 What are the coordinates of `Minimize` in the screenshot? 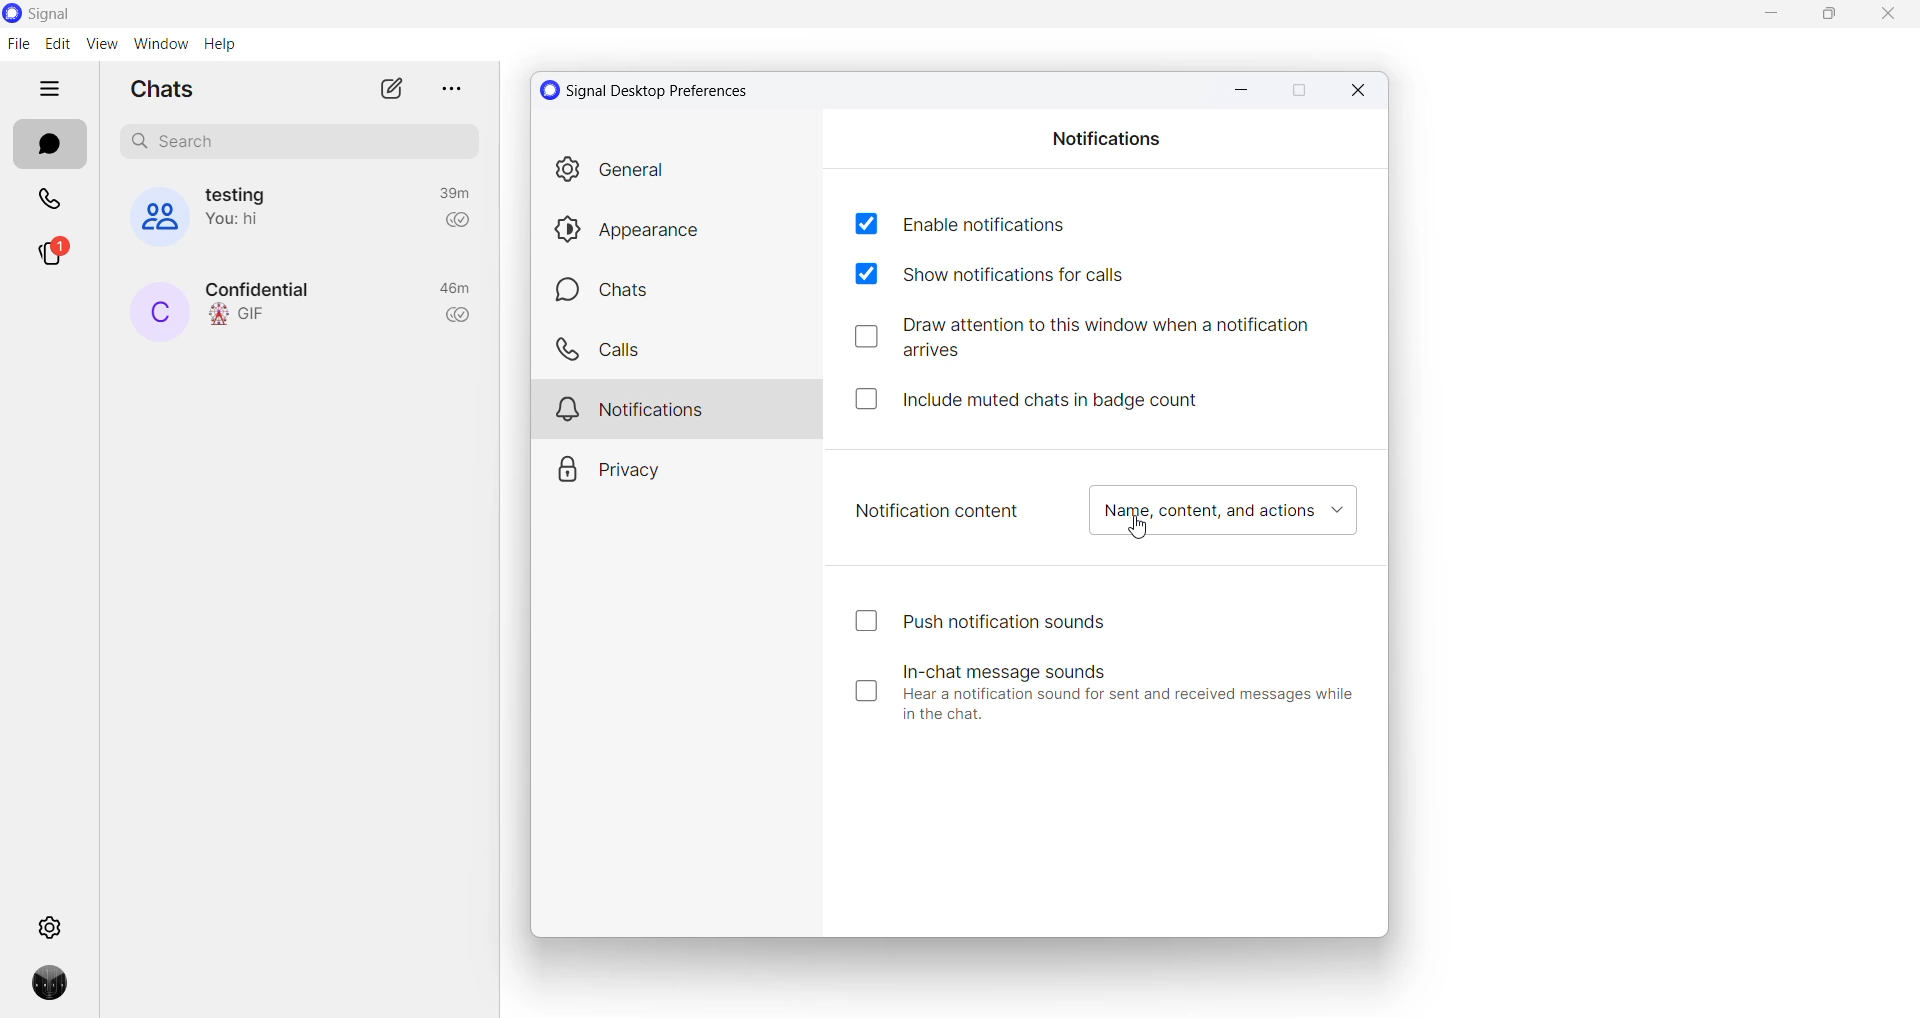 It's located at (1235, 87).